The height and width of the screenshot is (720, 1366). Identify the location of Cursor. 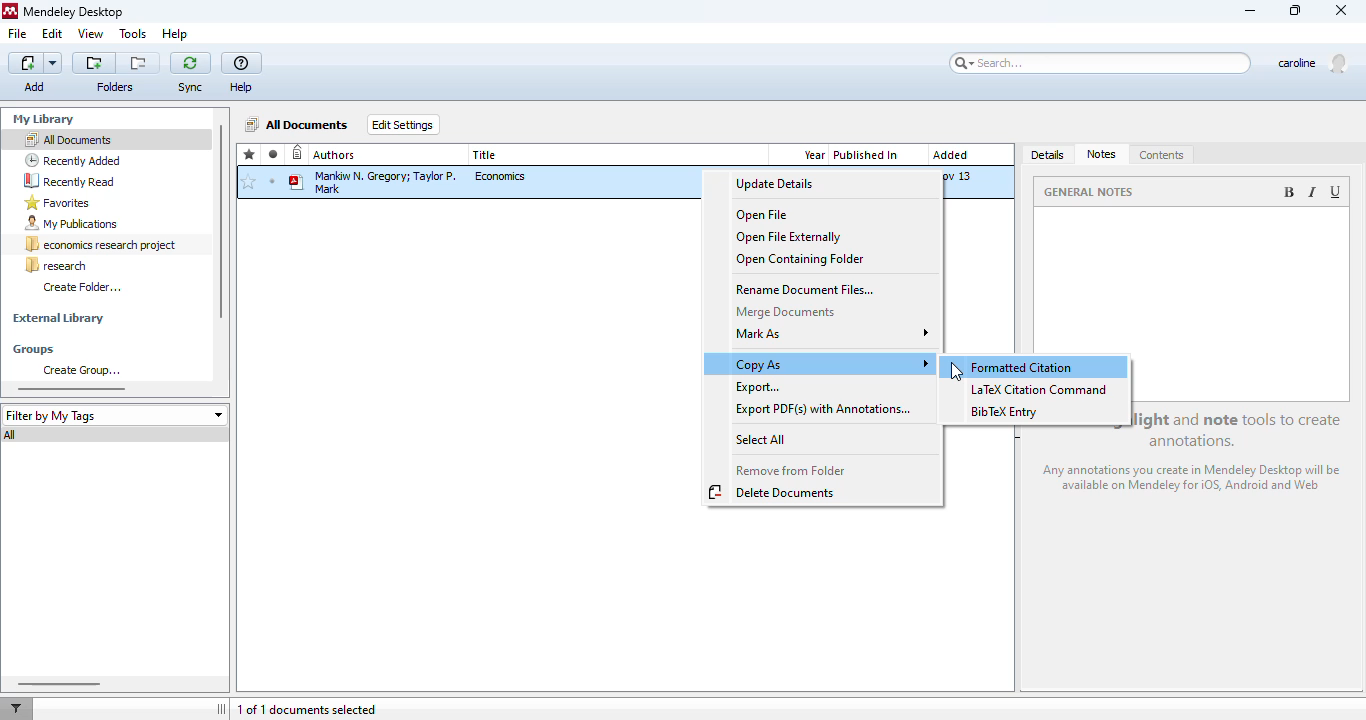
(952, 372).